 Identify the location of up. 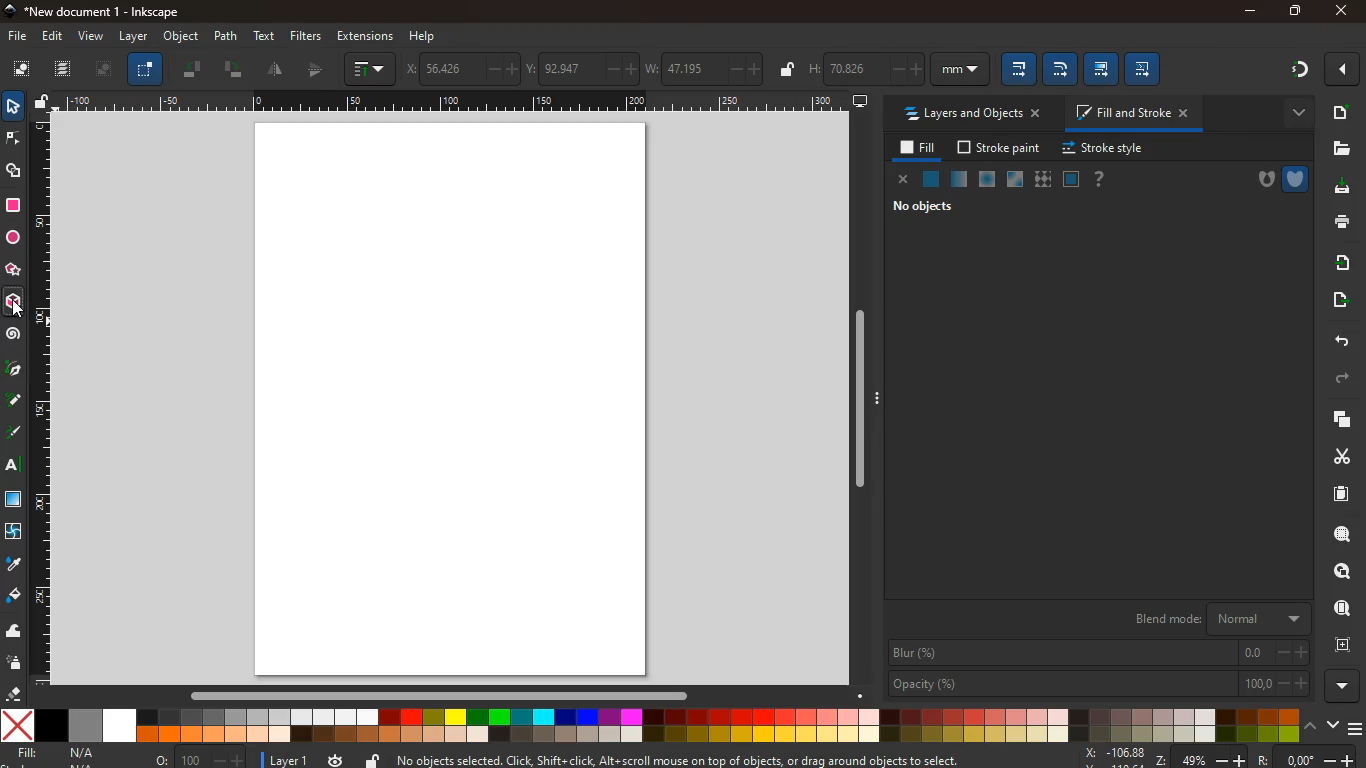
(1311, 727).